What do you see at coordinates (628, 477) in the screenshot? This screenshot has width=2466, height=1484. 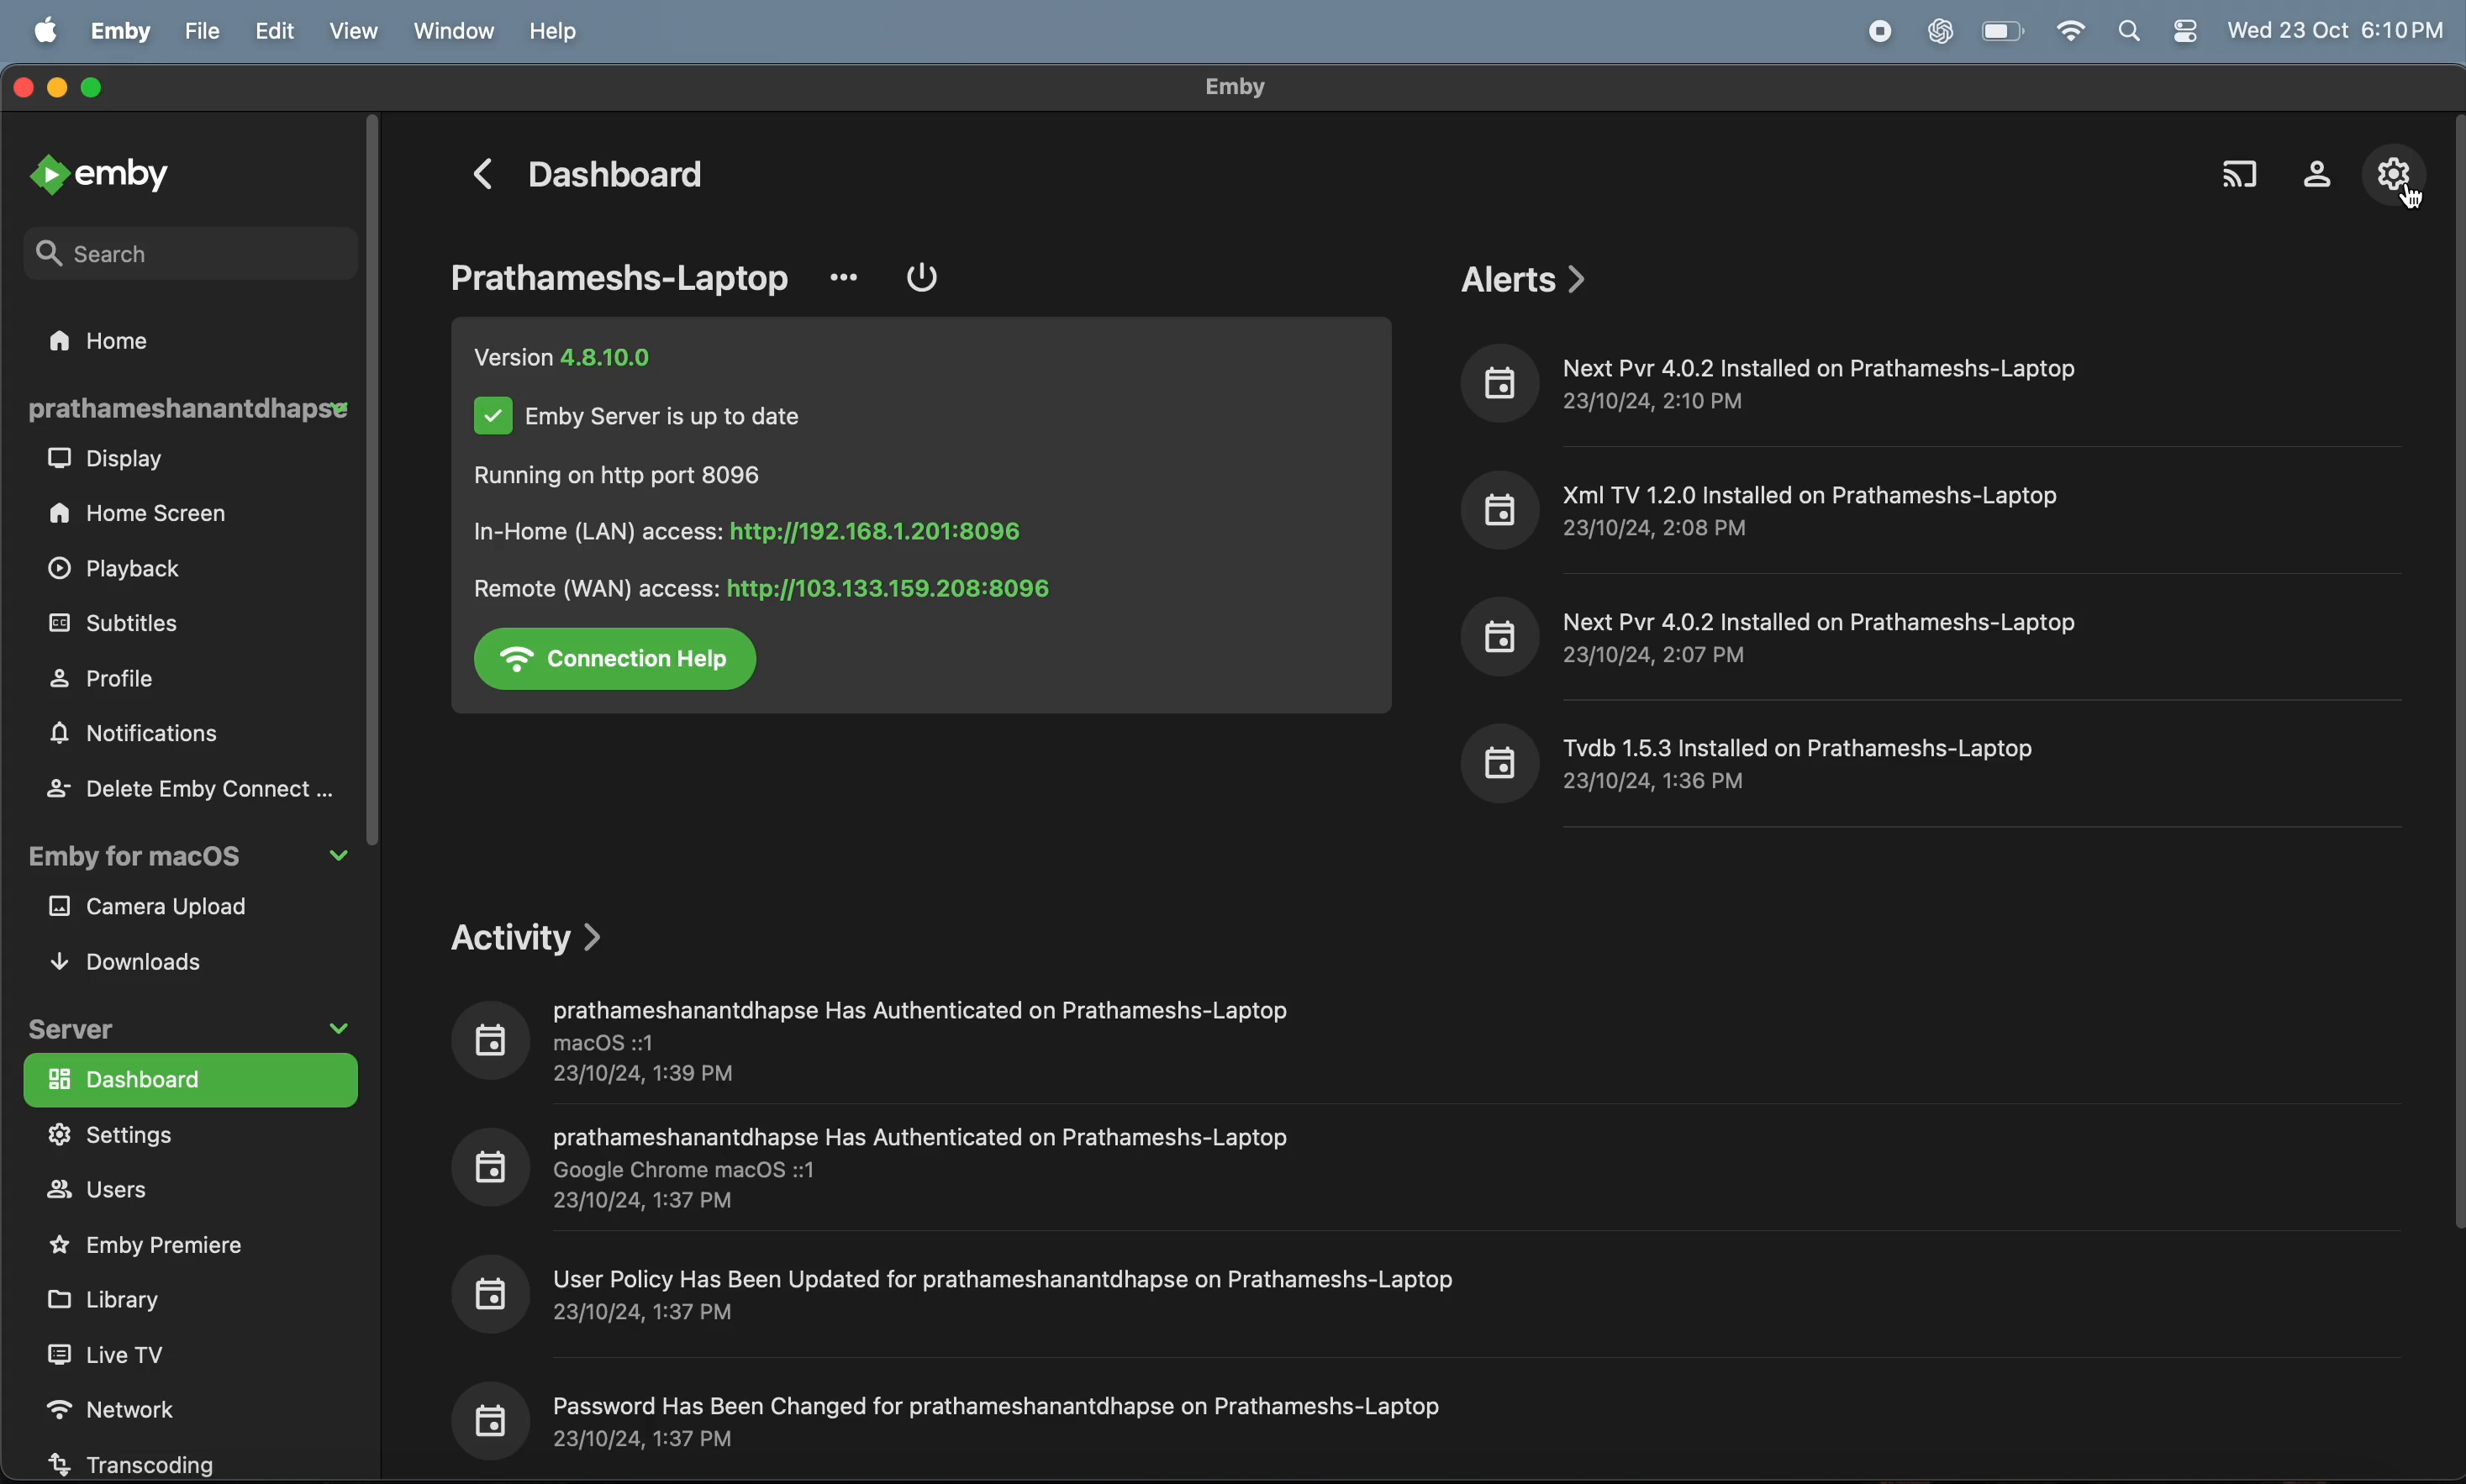 I see `Running on http port 8096` at bounding box center [628, 477].